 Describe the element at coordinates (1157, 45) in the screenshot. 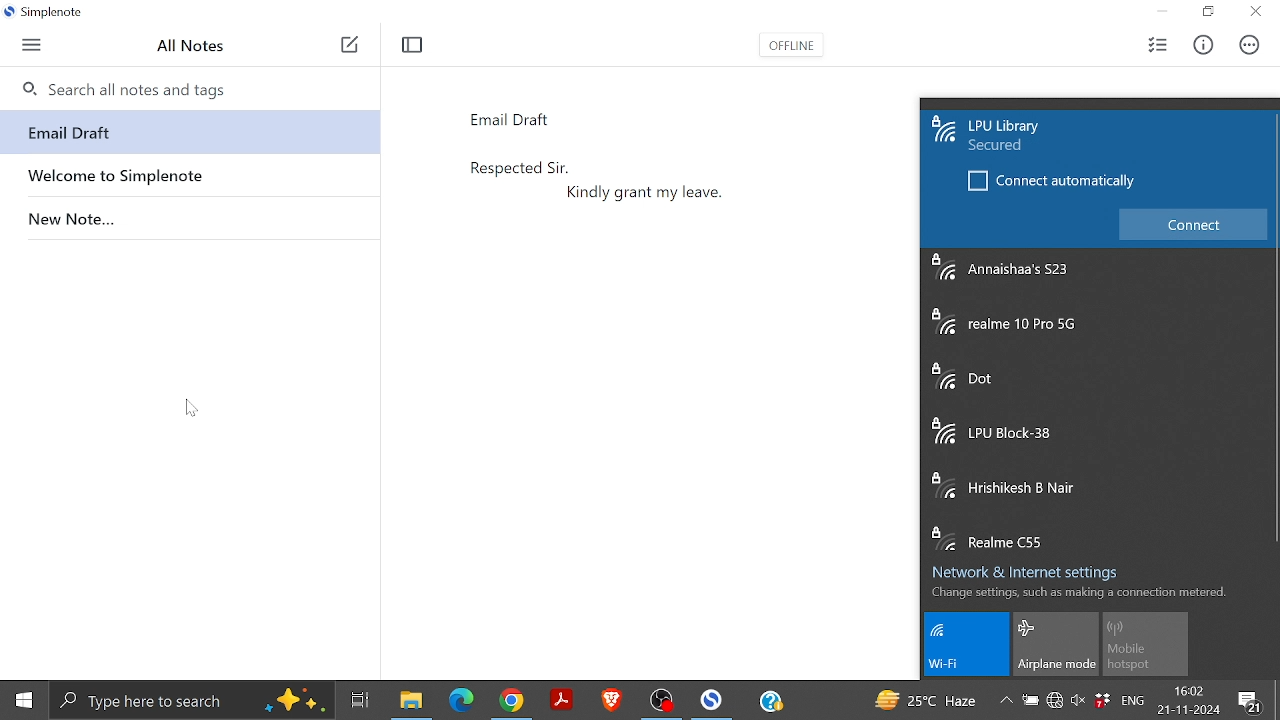

I see `Checklist` at that location.